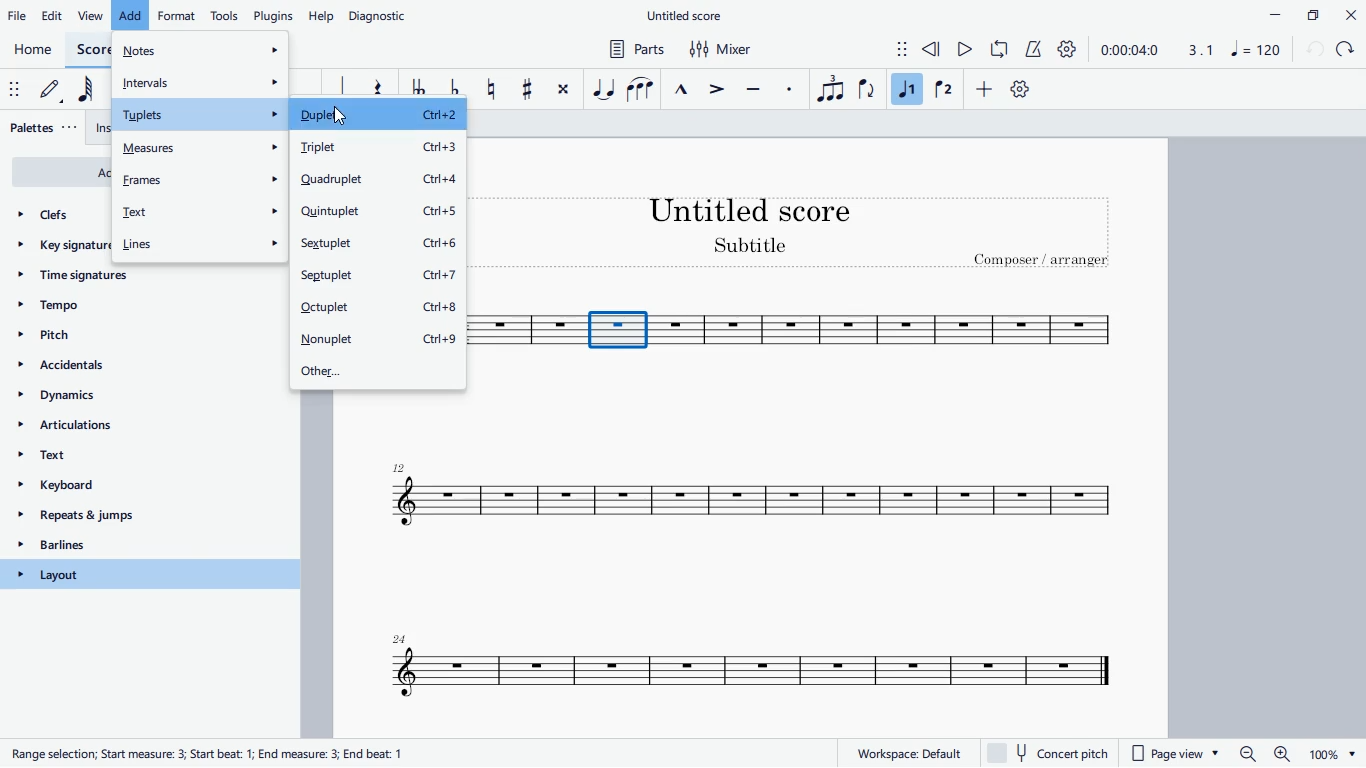 The width and height of the screenshot is (1366, 768). What do you see at coordinates (966, 51) in the screenshot?
I see `play` at bounding box center [966, 51].